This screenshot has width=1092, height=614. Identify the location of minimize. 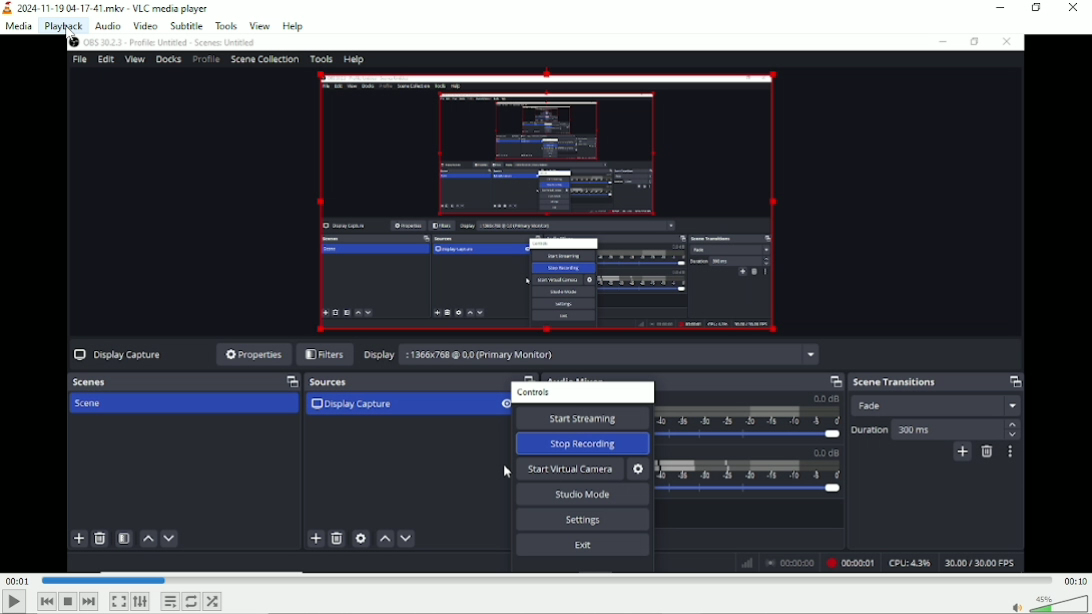
(1001, 9).